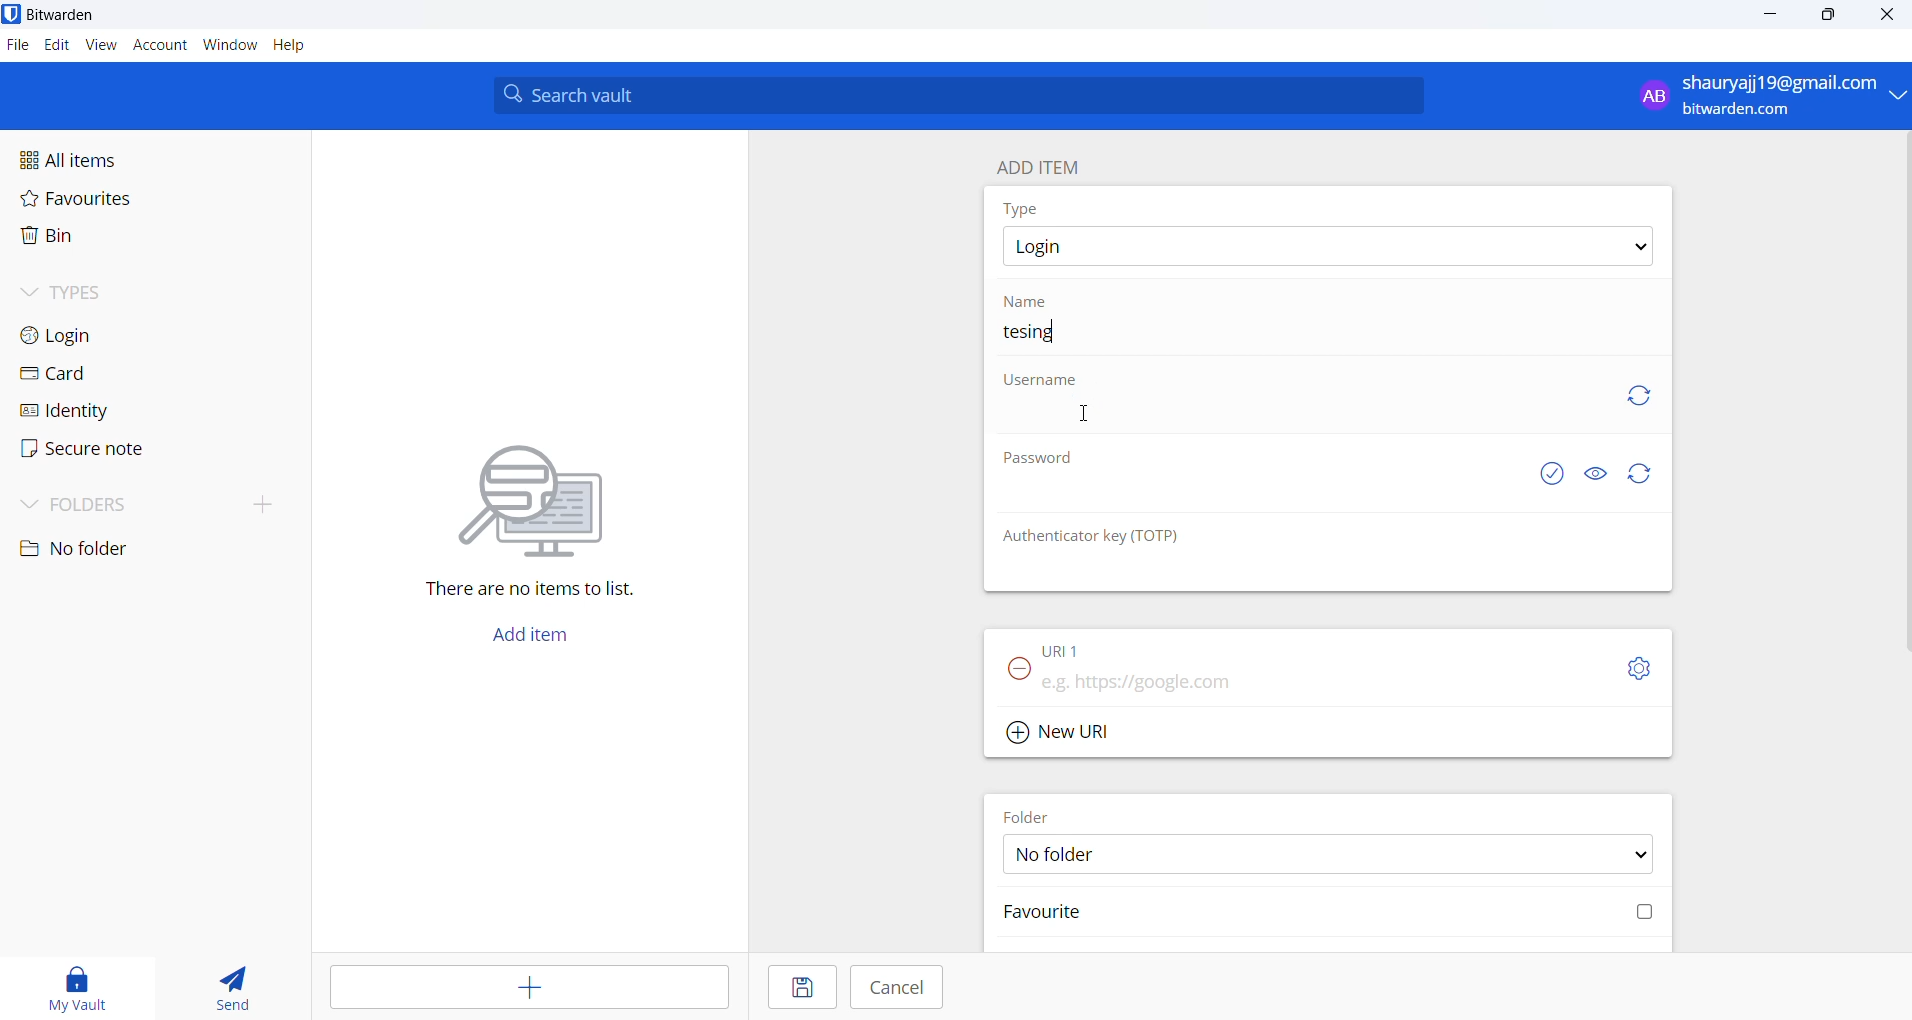 This screenshot has width=1912, height=1020. I want to click on Refresh , so click(1649, 399).